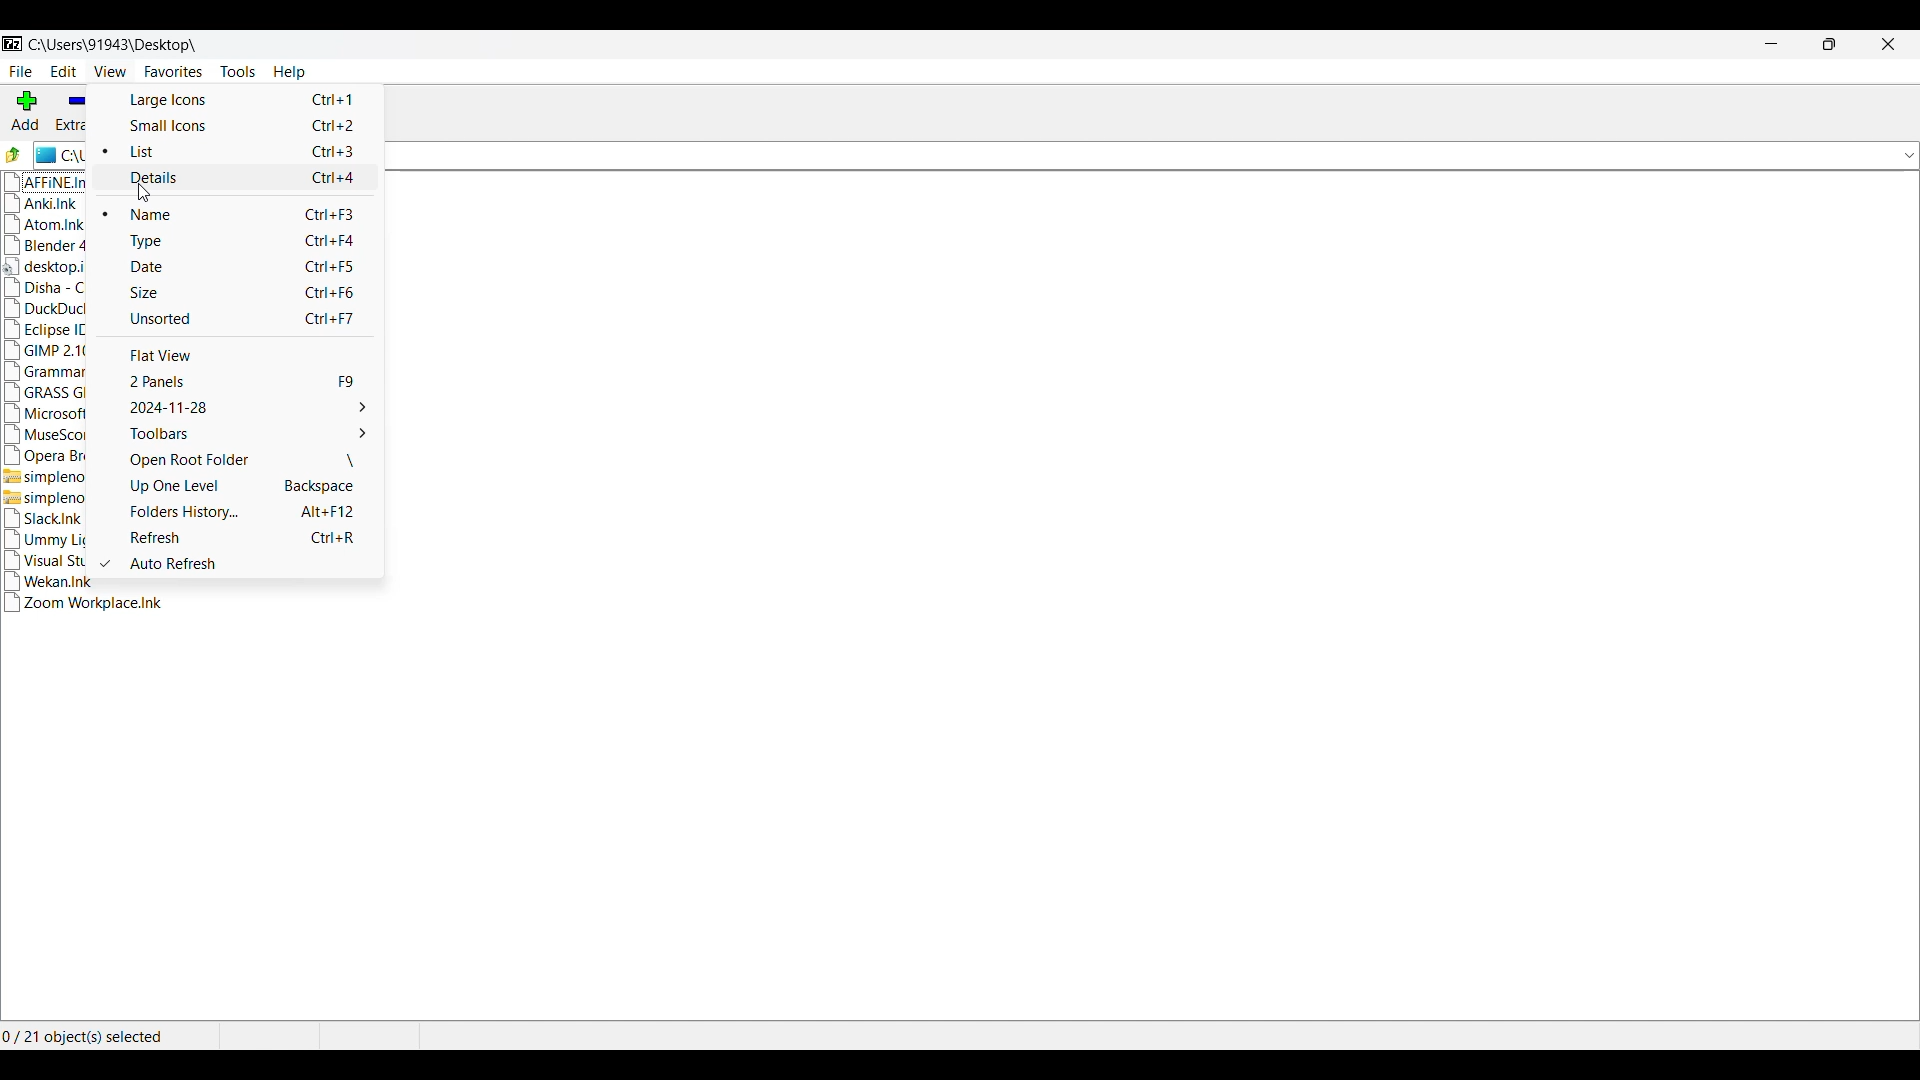 This screenshot has height=1080, width=1920. I want to click on Auto refresh, so click(249, 563).